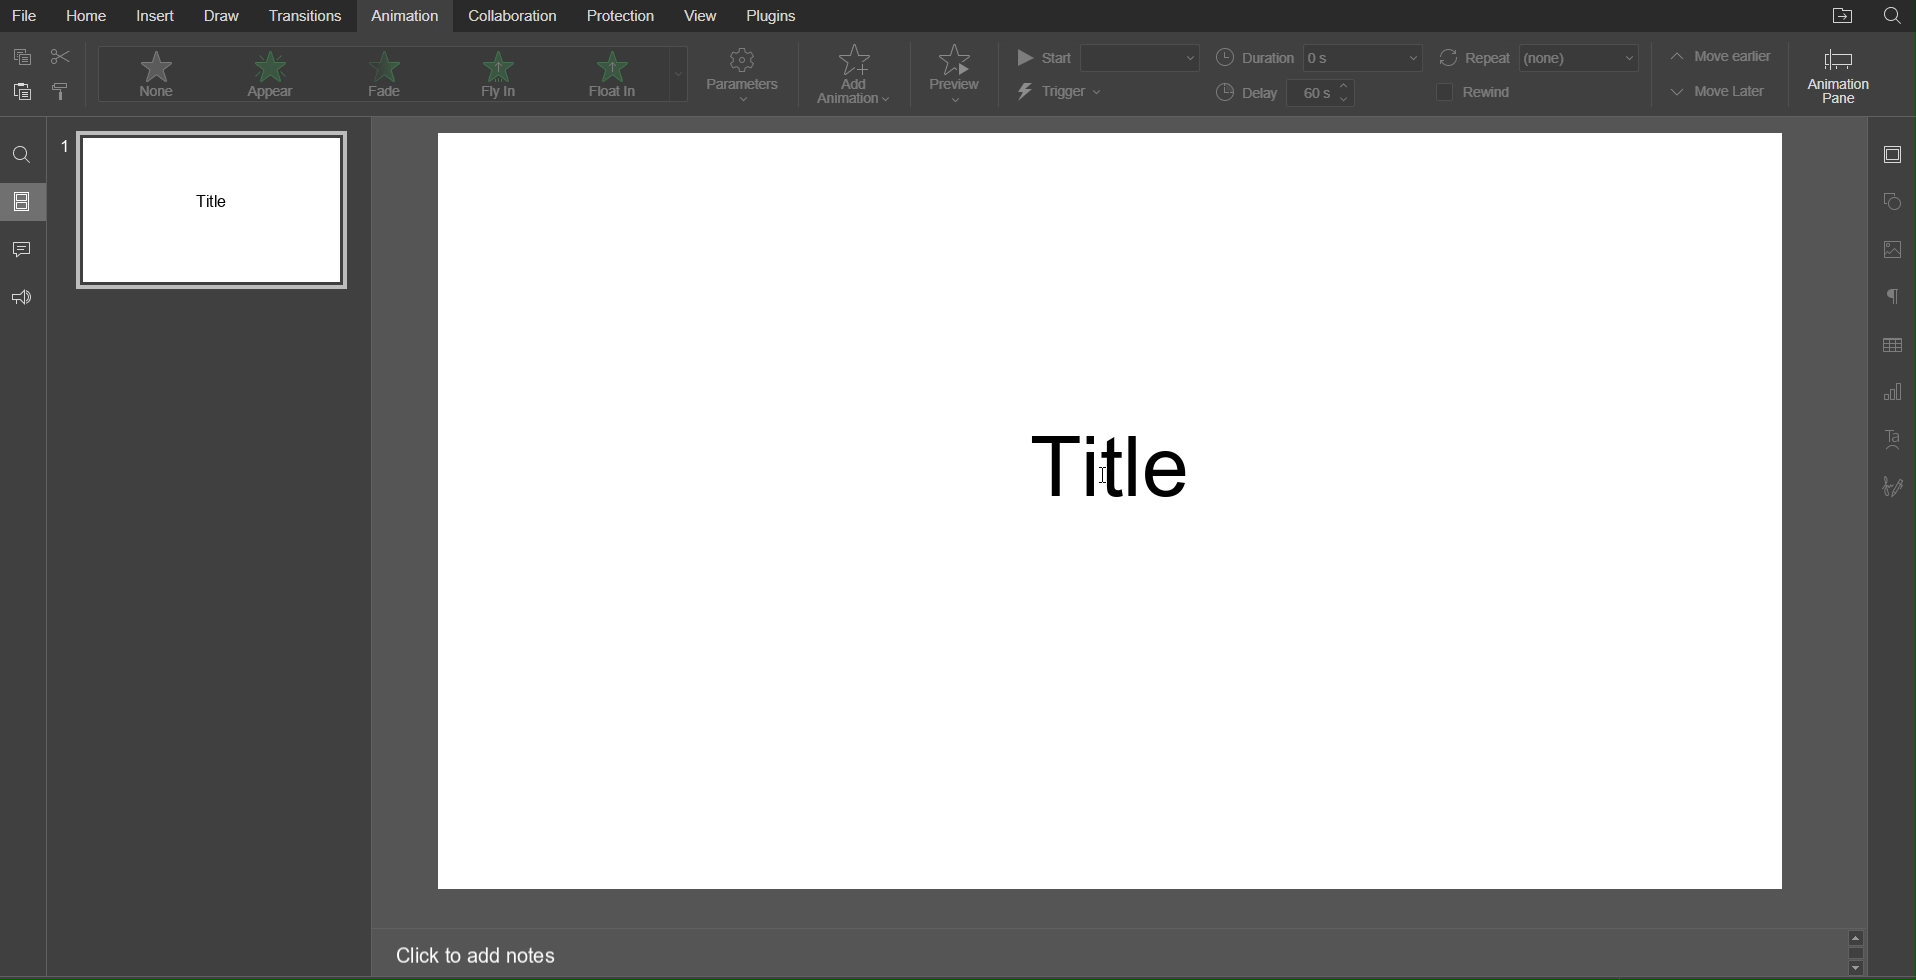 The image size is (1916, 980). What do you see at coordinates (1837, 18) in the screenshot?
I see `Open File Location` at bounding box center [1837, 18].